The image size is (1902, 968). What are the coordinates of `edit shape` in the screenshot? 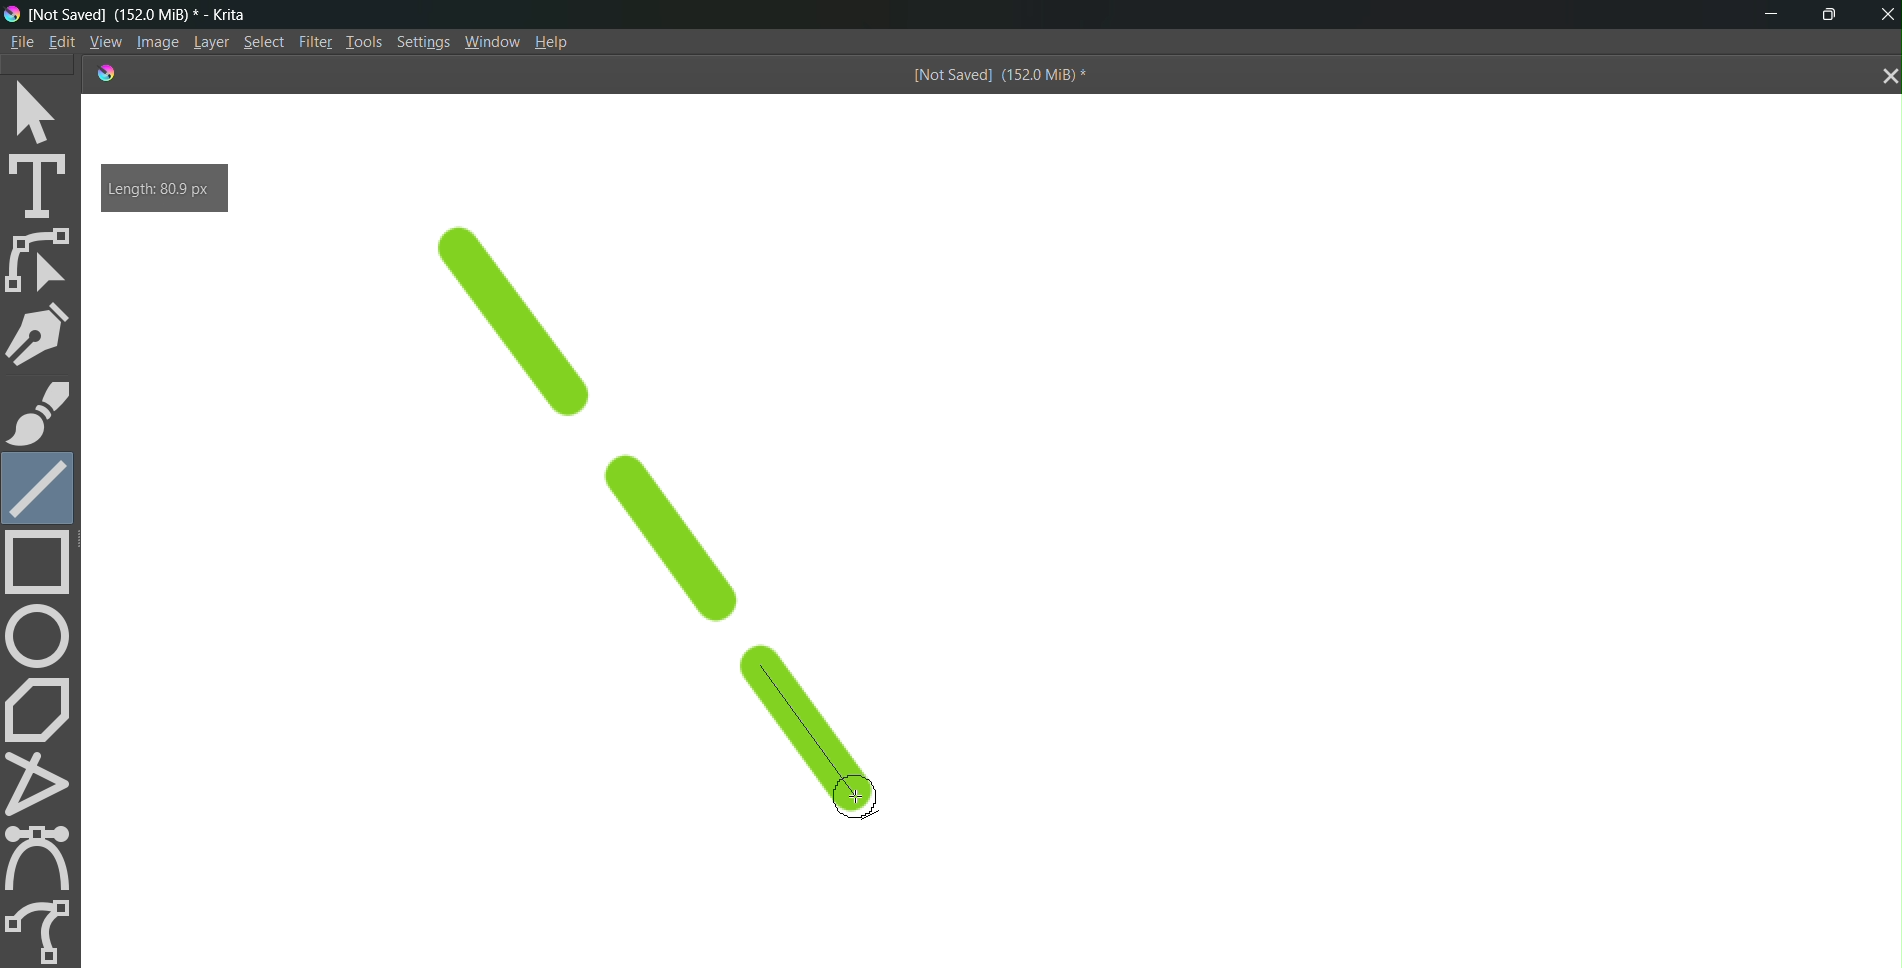 It's located at (43, 261).